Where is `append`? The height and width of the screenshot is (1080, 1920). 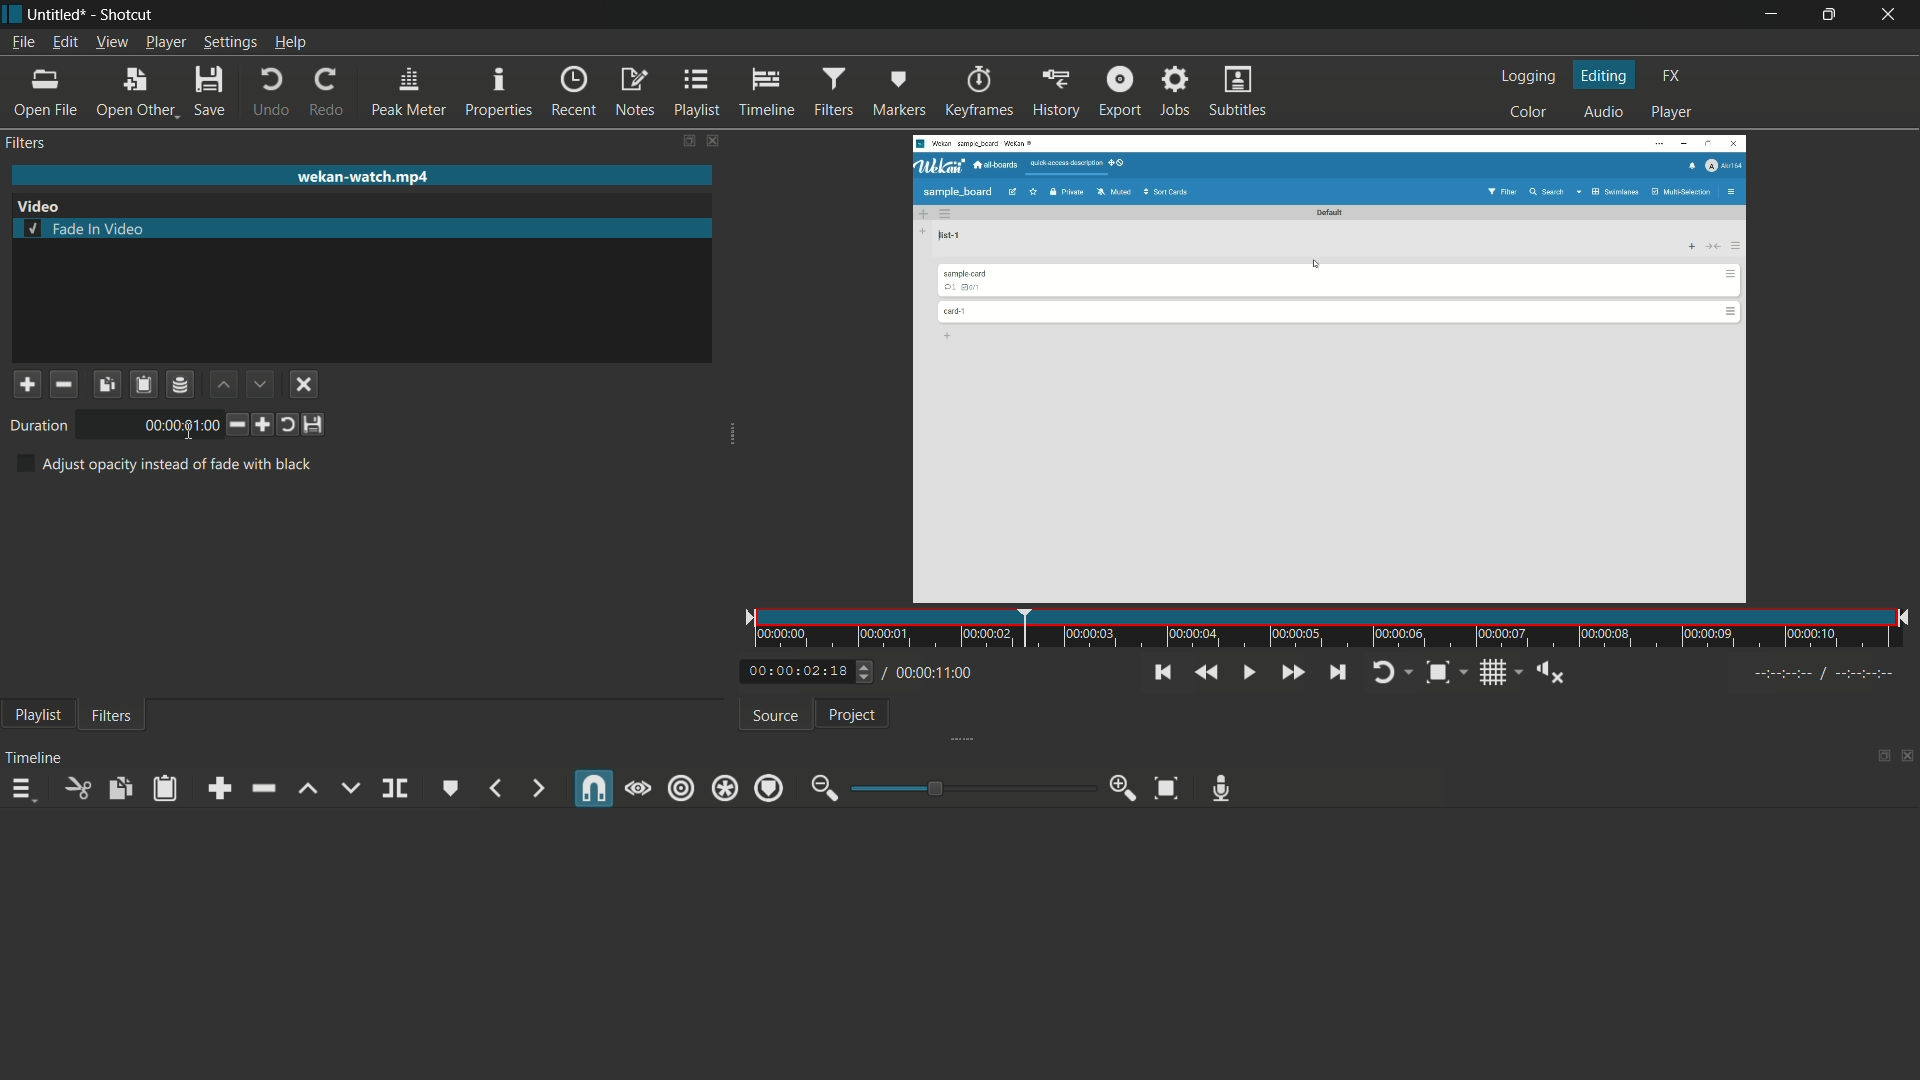 append is located at coordinates (219, 788).